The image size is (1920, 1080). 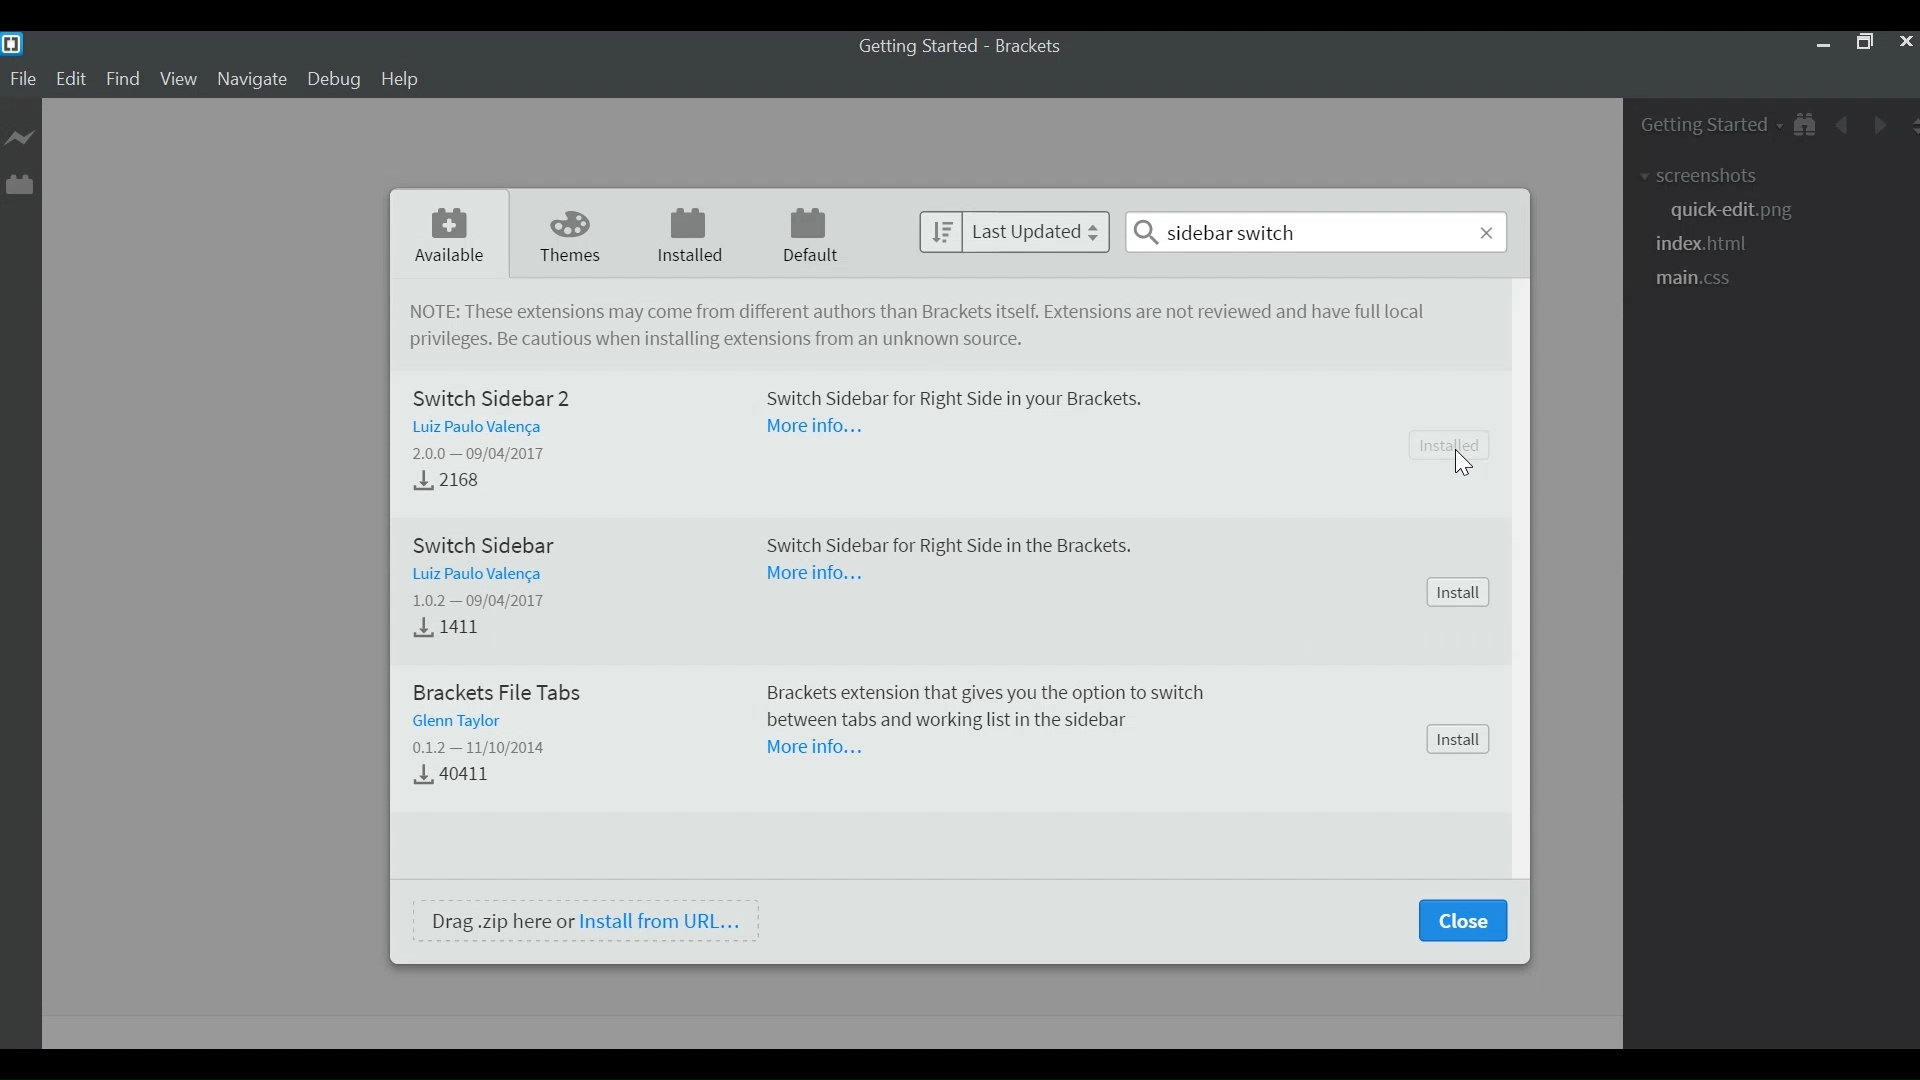 What do you see at coordinates (254, 80) in the screenshot?
I see `Navigate` at bounding box center [254, 80].